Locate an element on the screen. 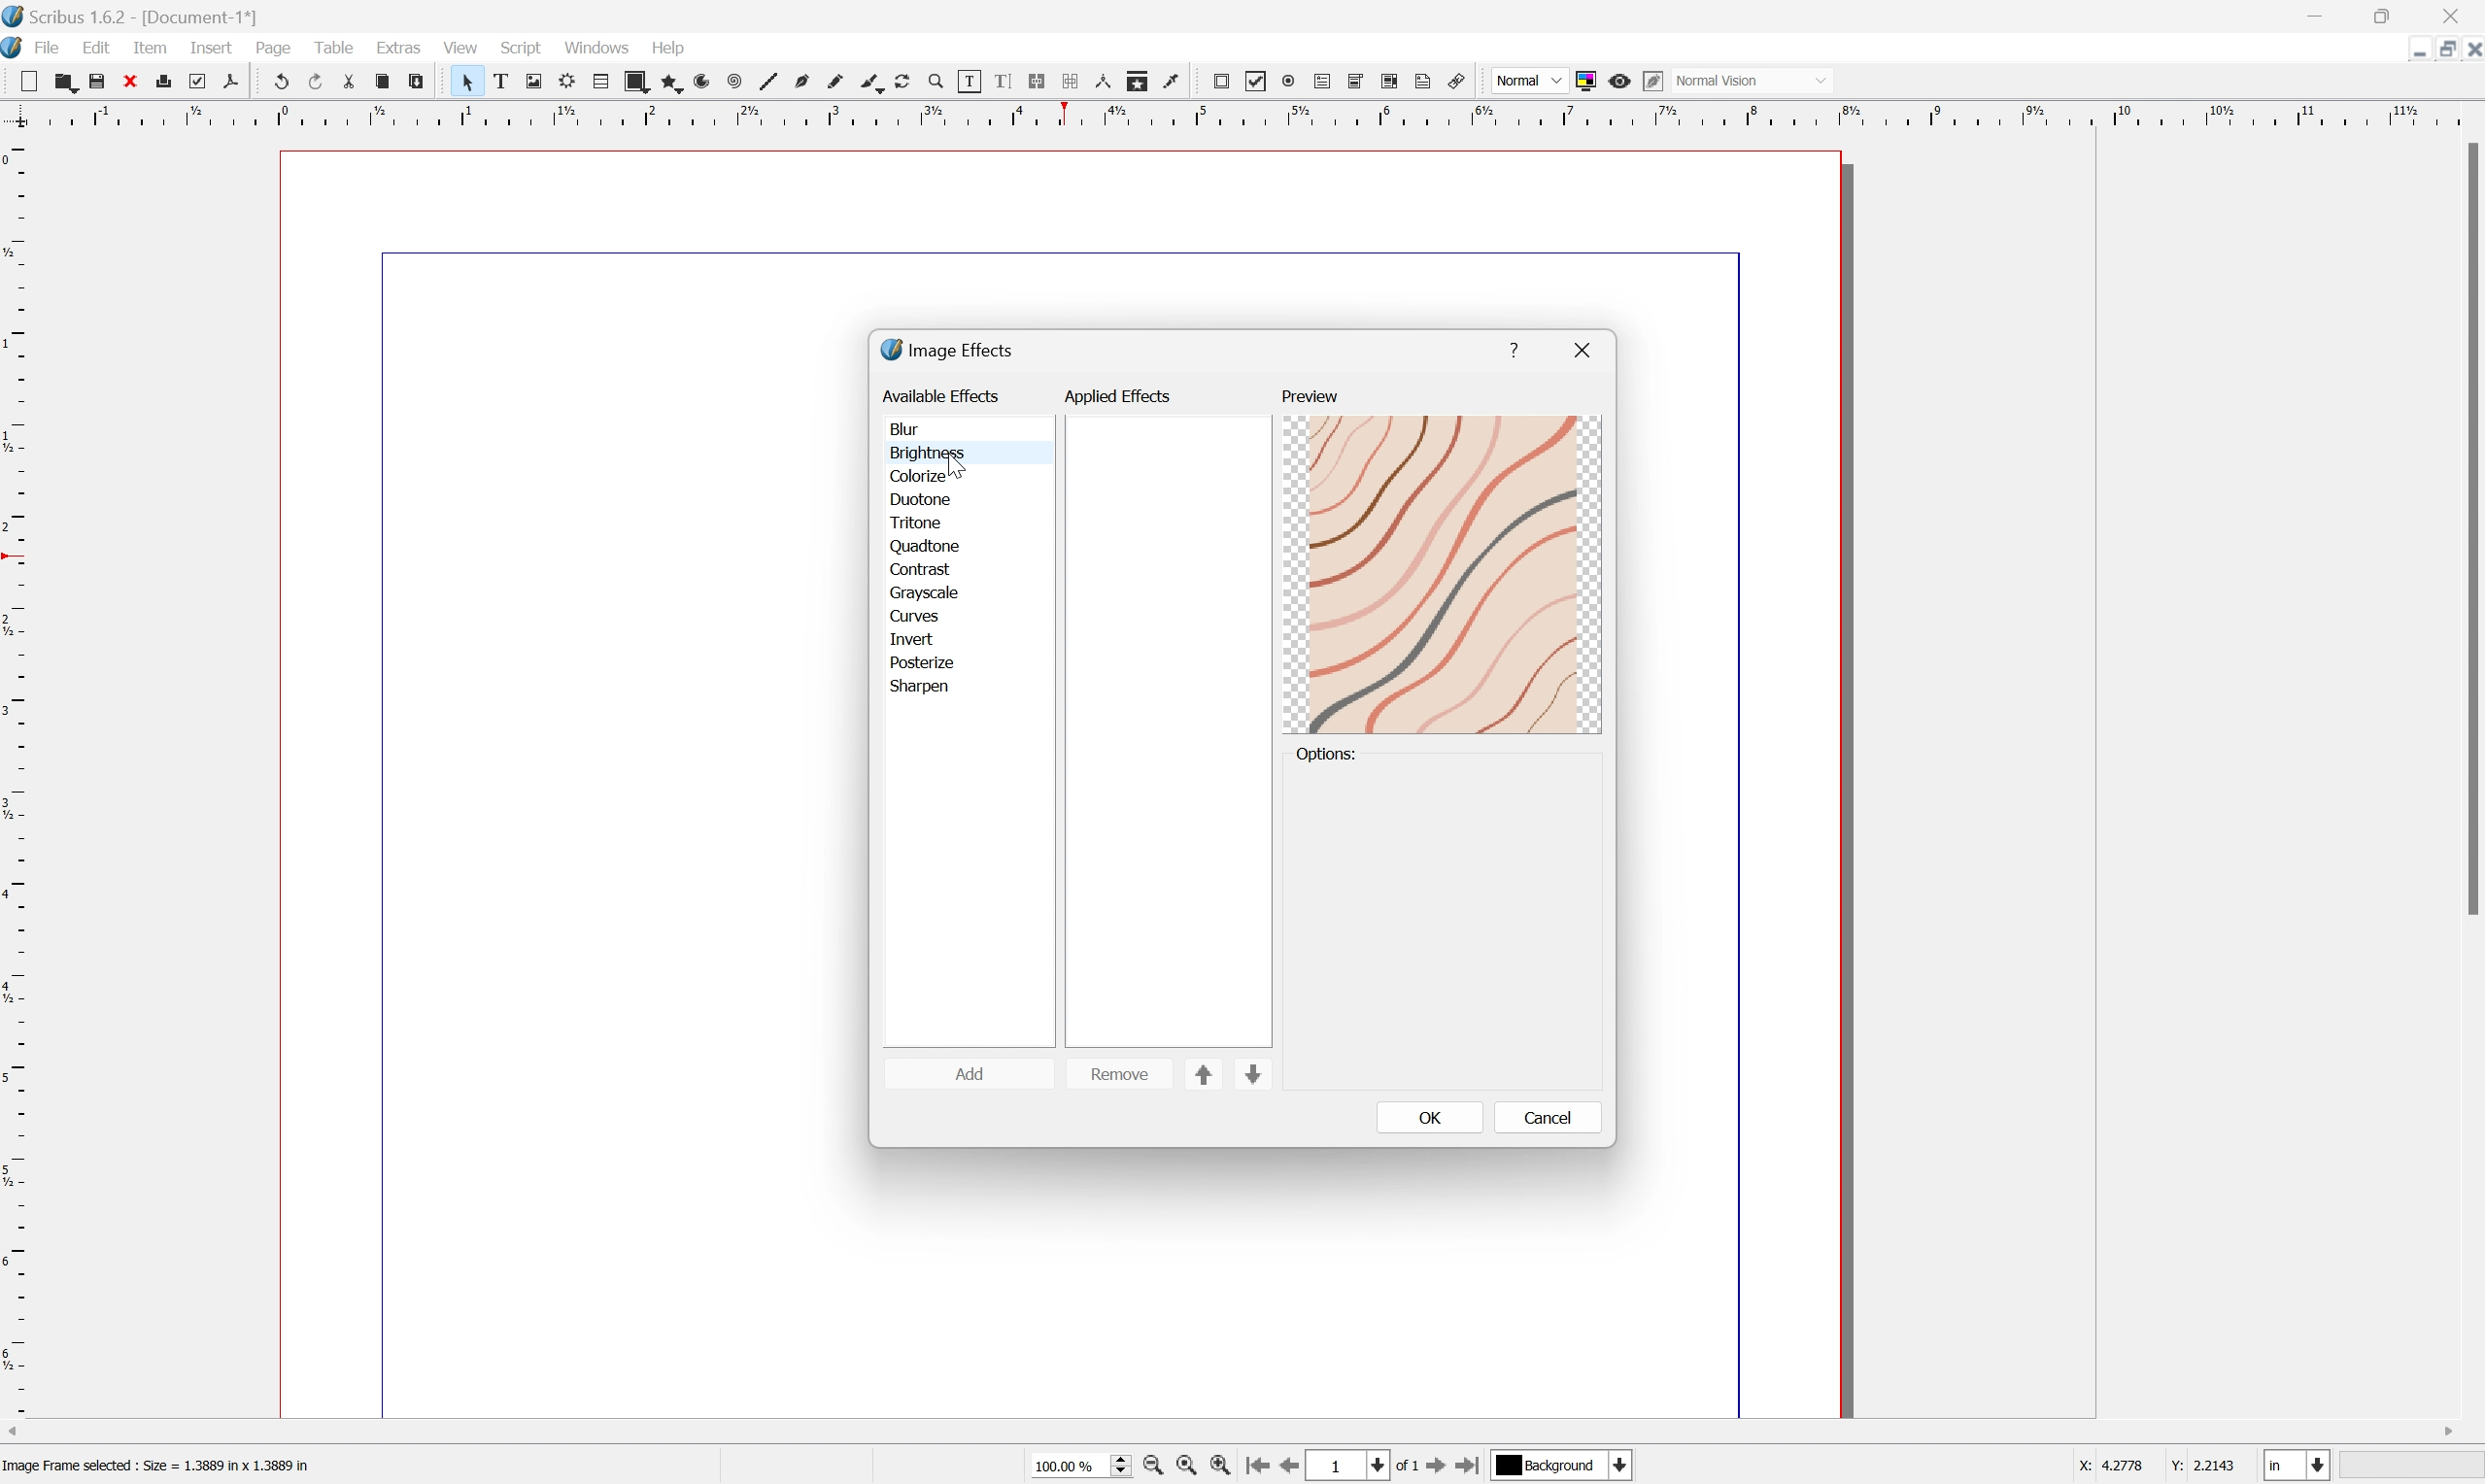 The image size is (2485, 1484). Freehand line is located at coordinates (840, 78).